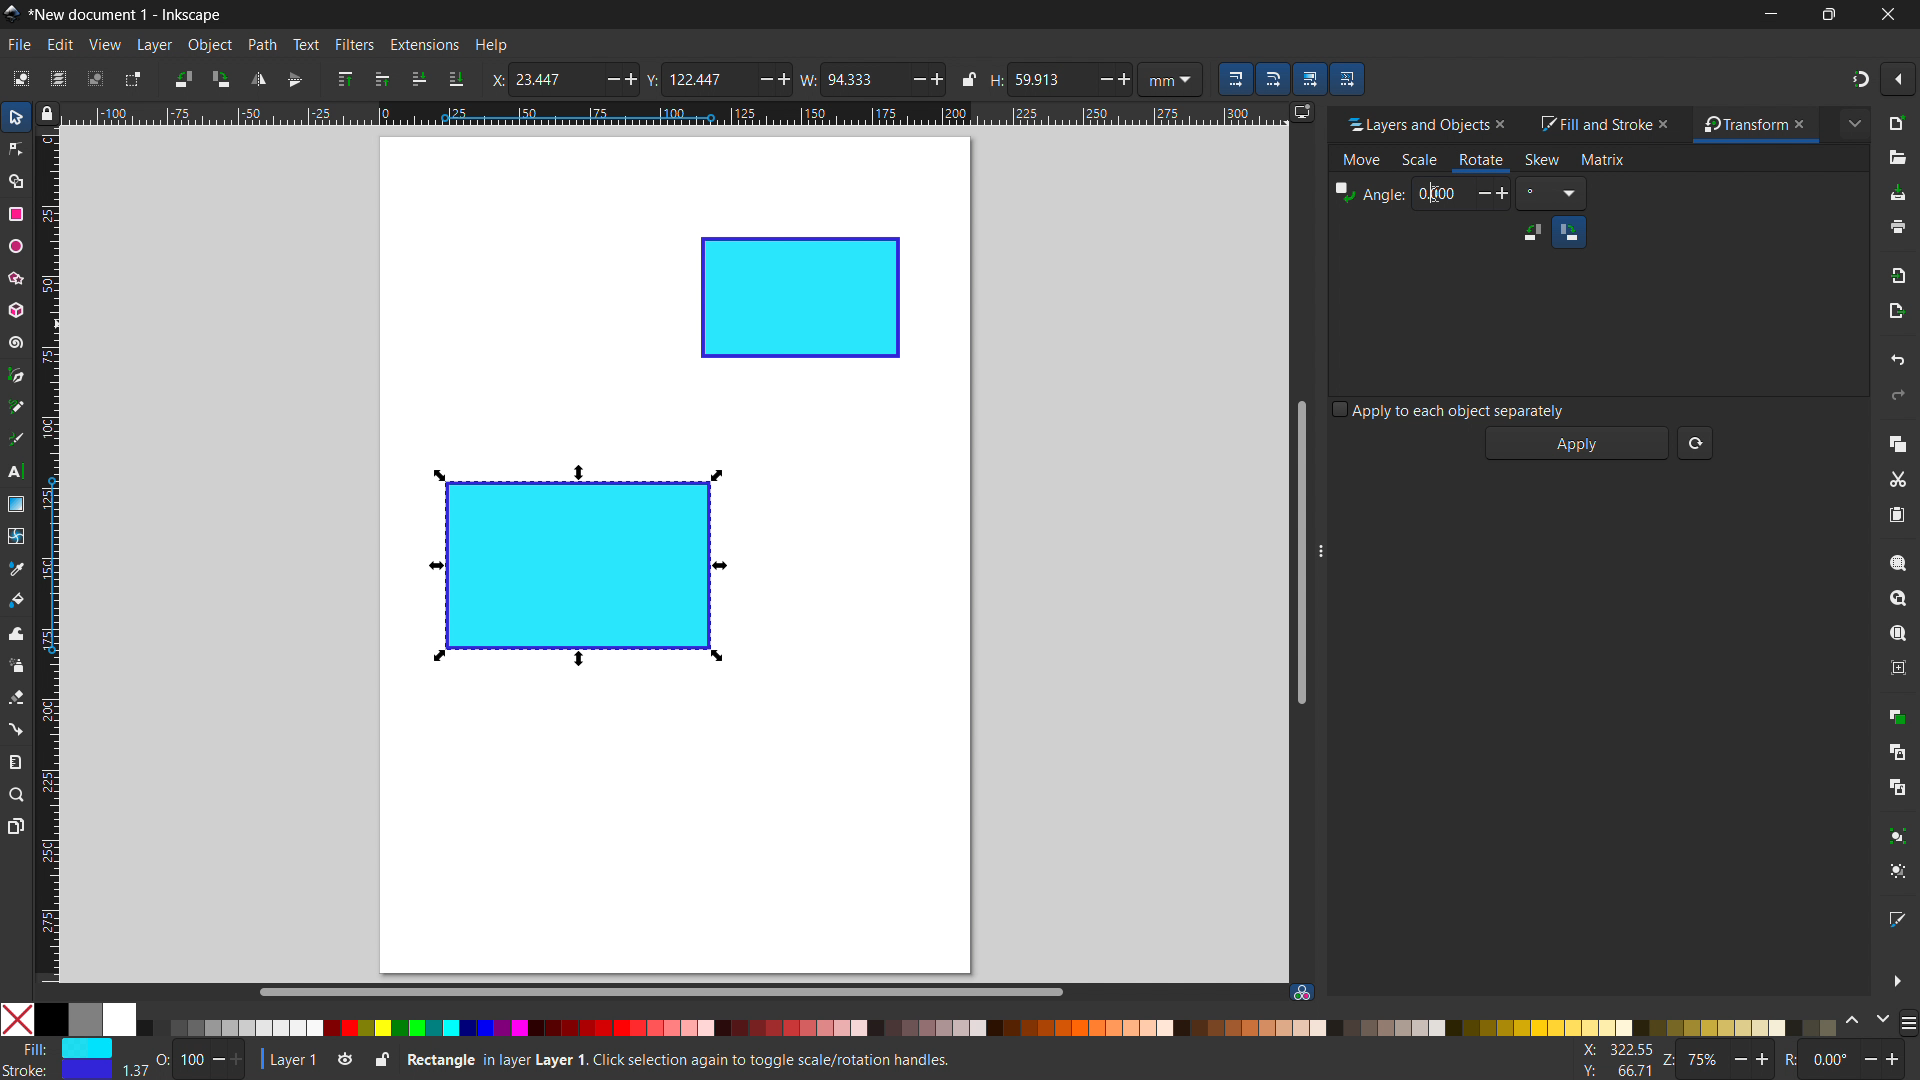 This screenshot has height=1080, width=1920. Describe the element at coordinates (1719, 1062) in the screenshot. I see `Z: 75%` at that location.